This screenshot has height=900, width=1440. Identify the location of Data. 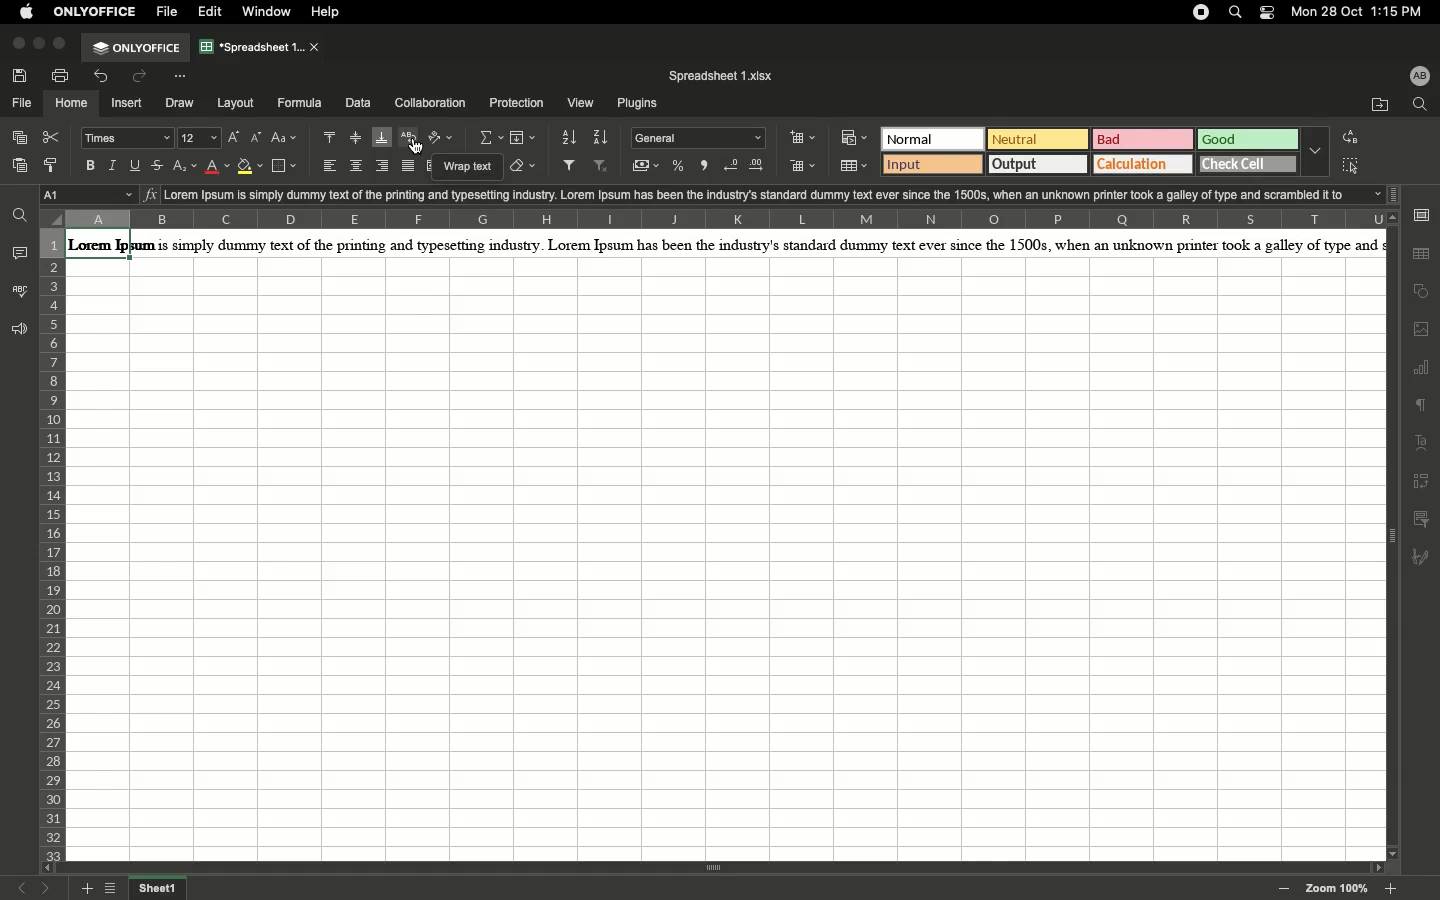
(358, 102).